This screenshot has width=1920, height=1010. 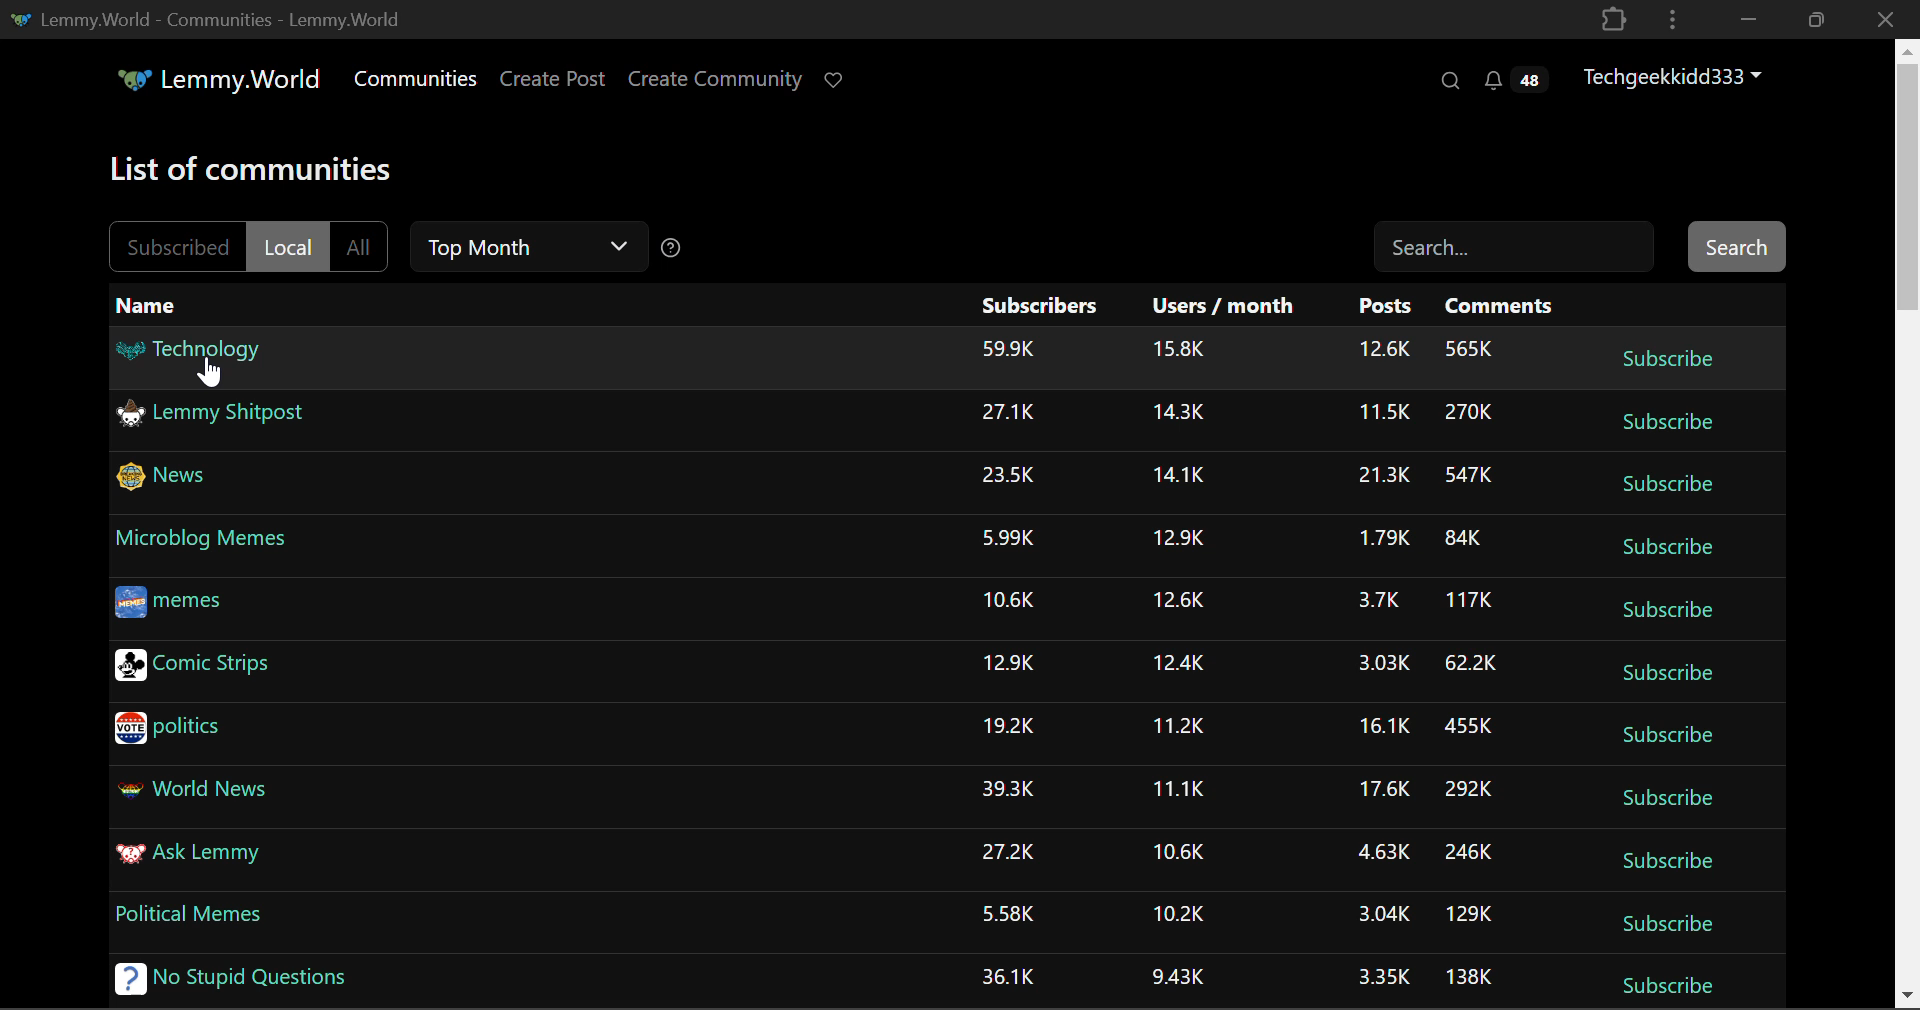 What do you see at coordinates (1175, 662) in the screenshot?
I see `Amount ` at bounding box center [1175, 662].